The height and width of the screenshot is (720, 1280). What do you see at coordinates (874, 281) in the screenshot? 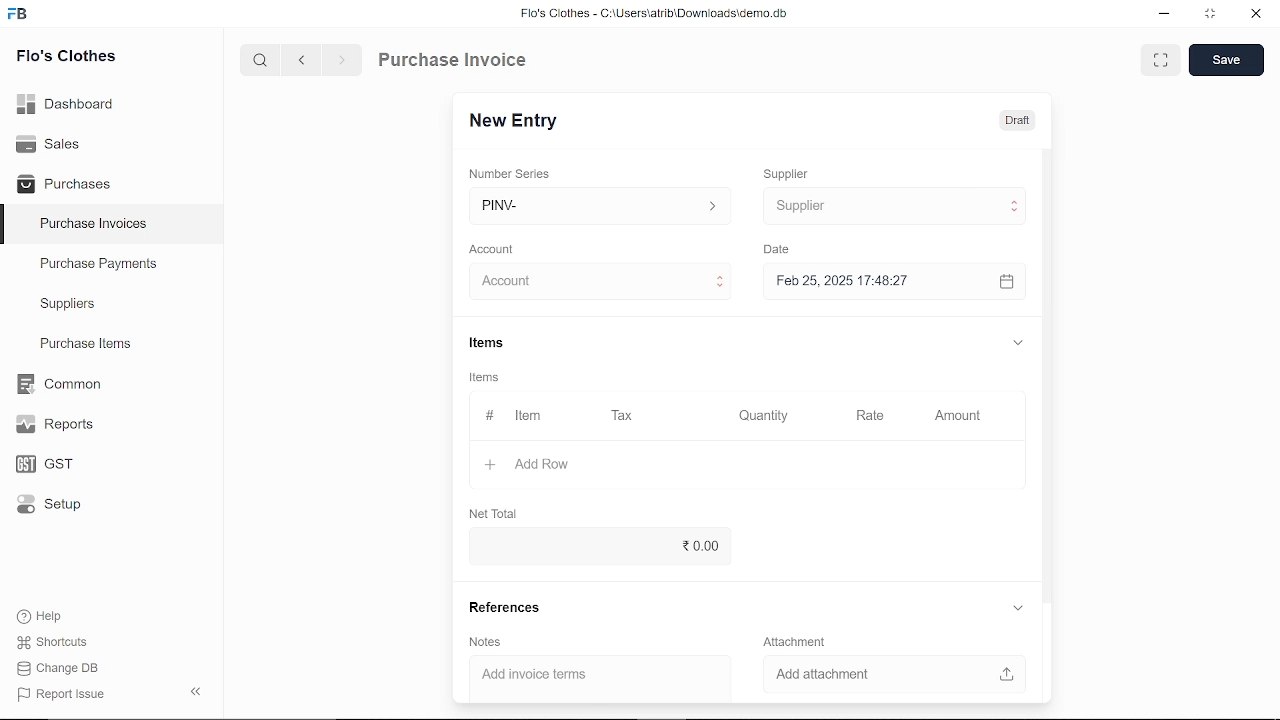
I see ` Feb 25, 2025 17:48:27` at bounding box center [874, 281].